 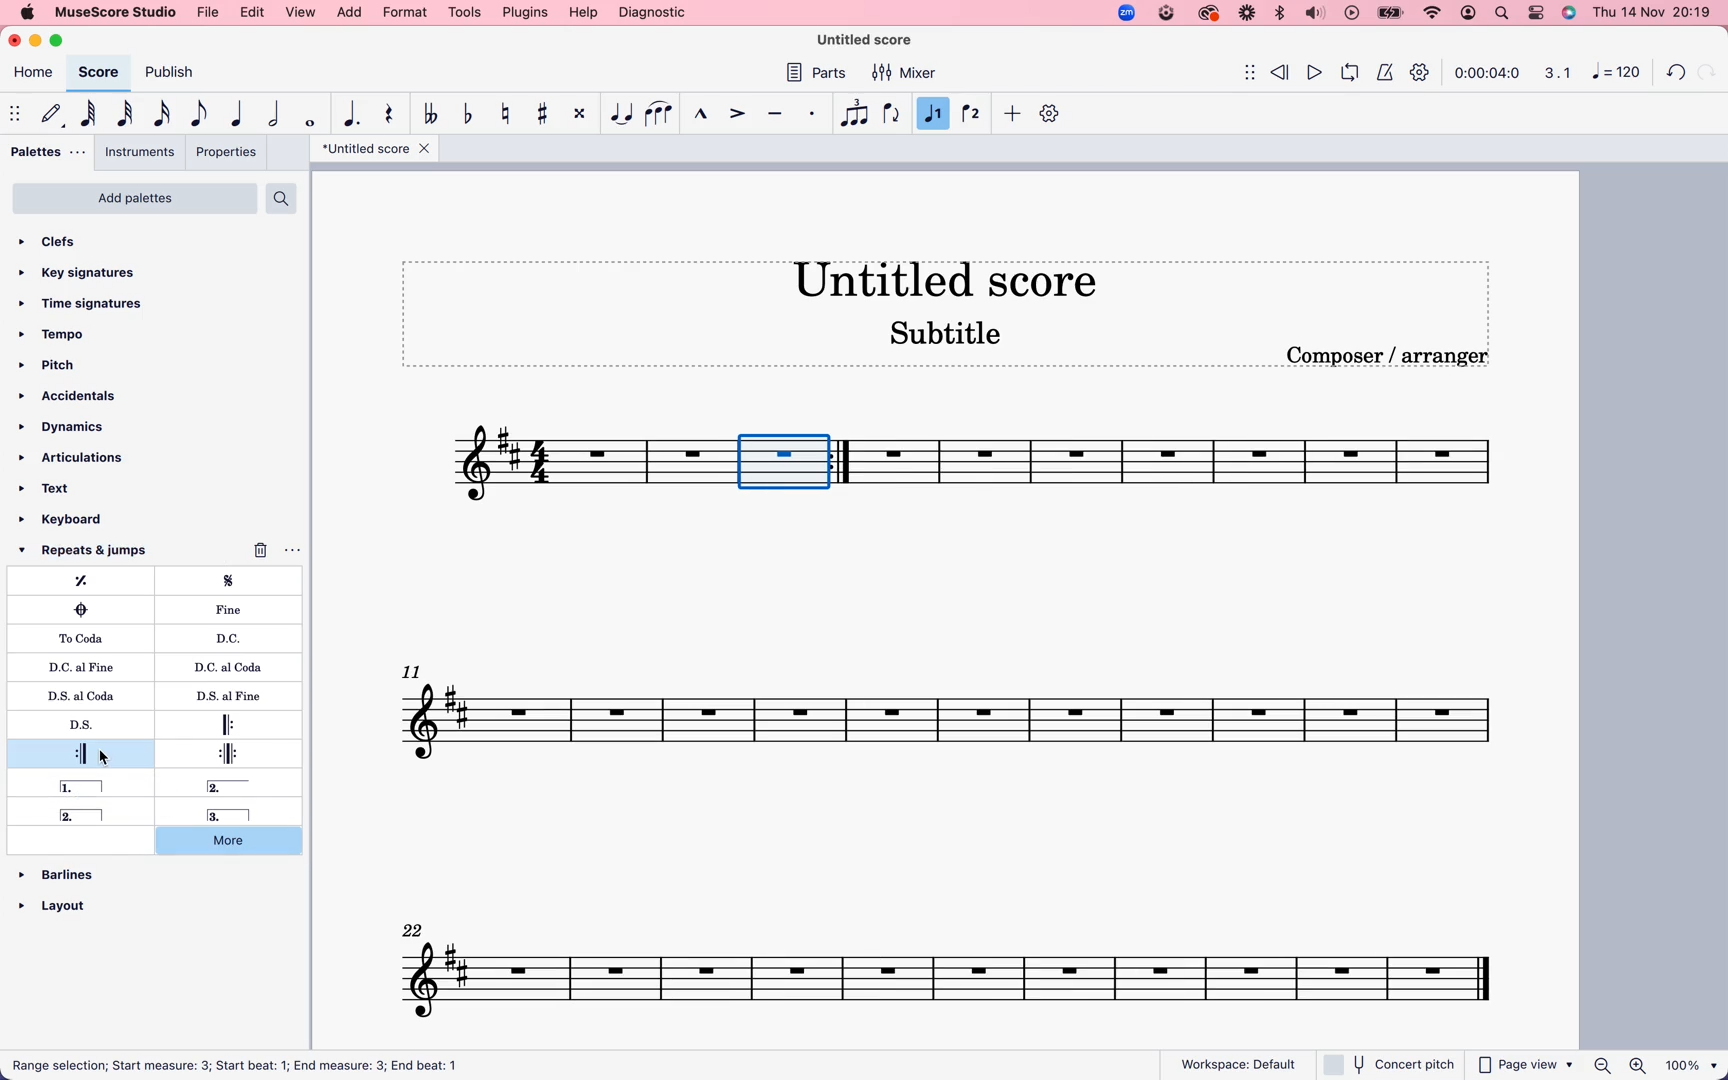 What do you see at coordinates (225, 152) in the screenshot?
I see `properties` at bounding box center [225, 152].